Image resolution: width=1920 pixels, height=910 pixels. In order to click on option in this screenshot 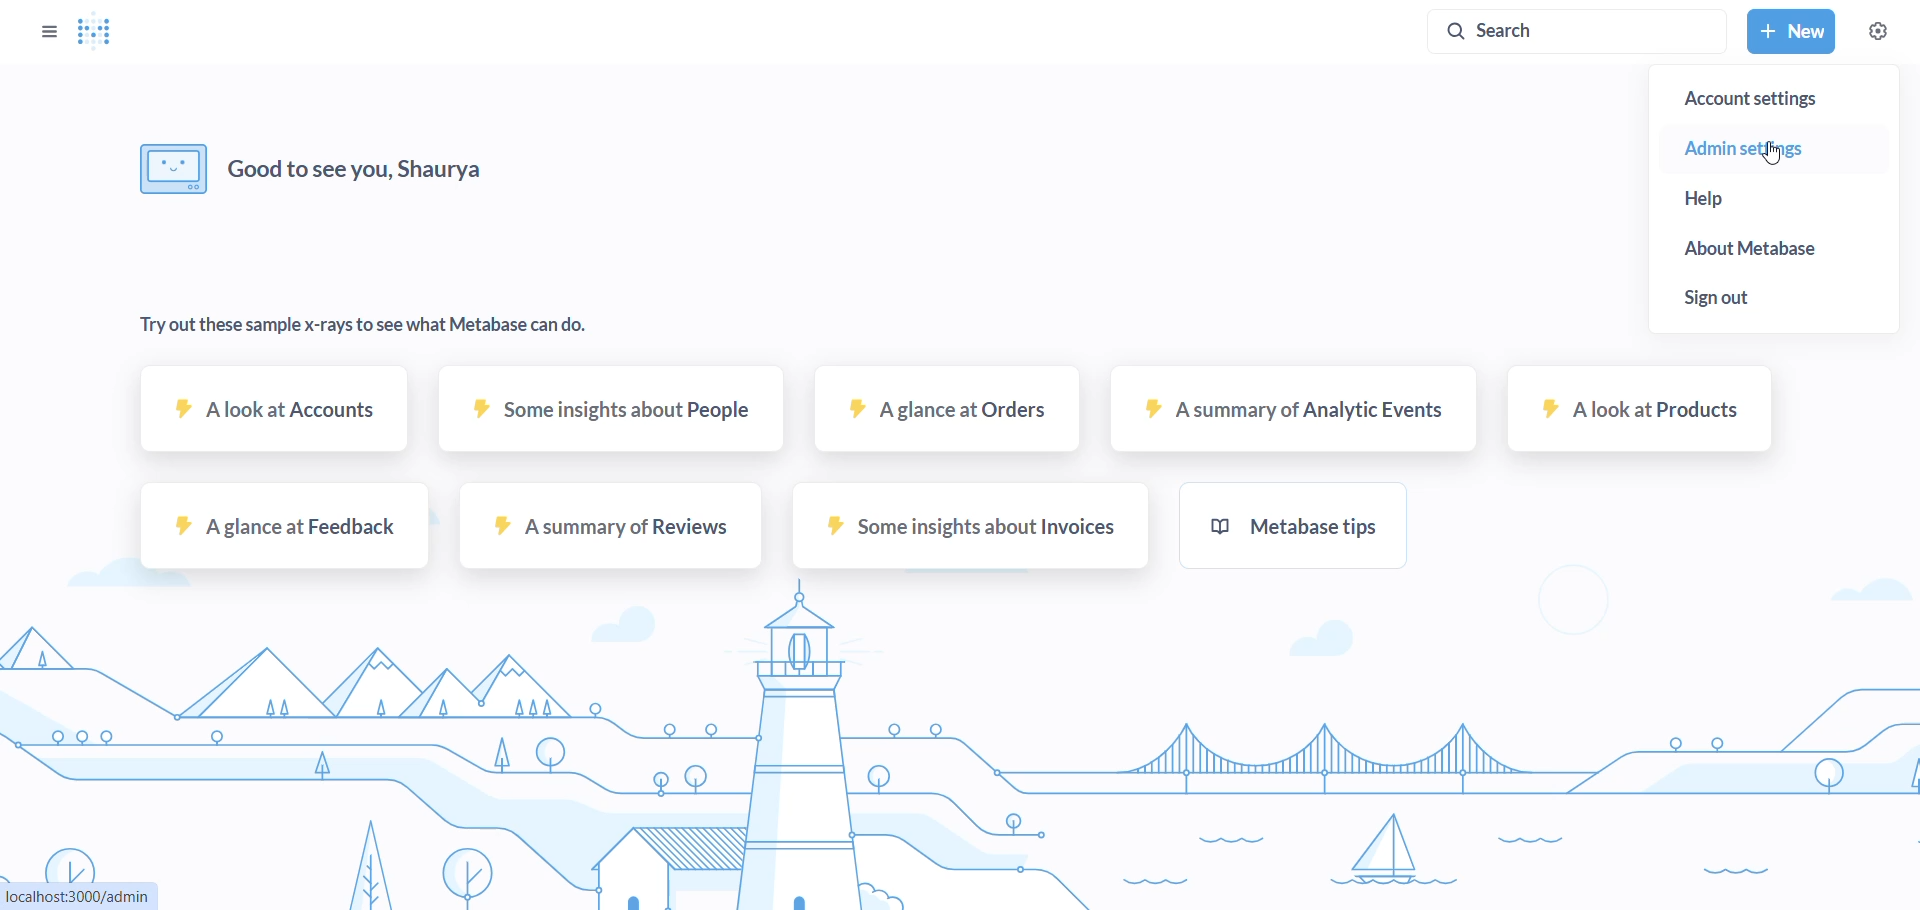, I will do `click(50, 34)`.